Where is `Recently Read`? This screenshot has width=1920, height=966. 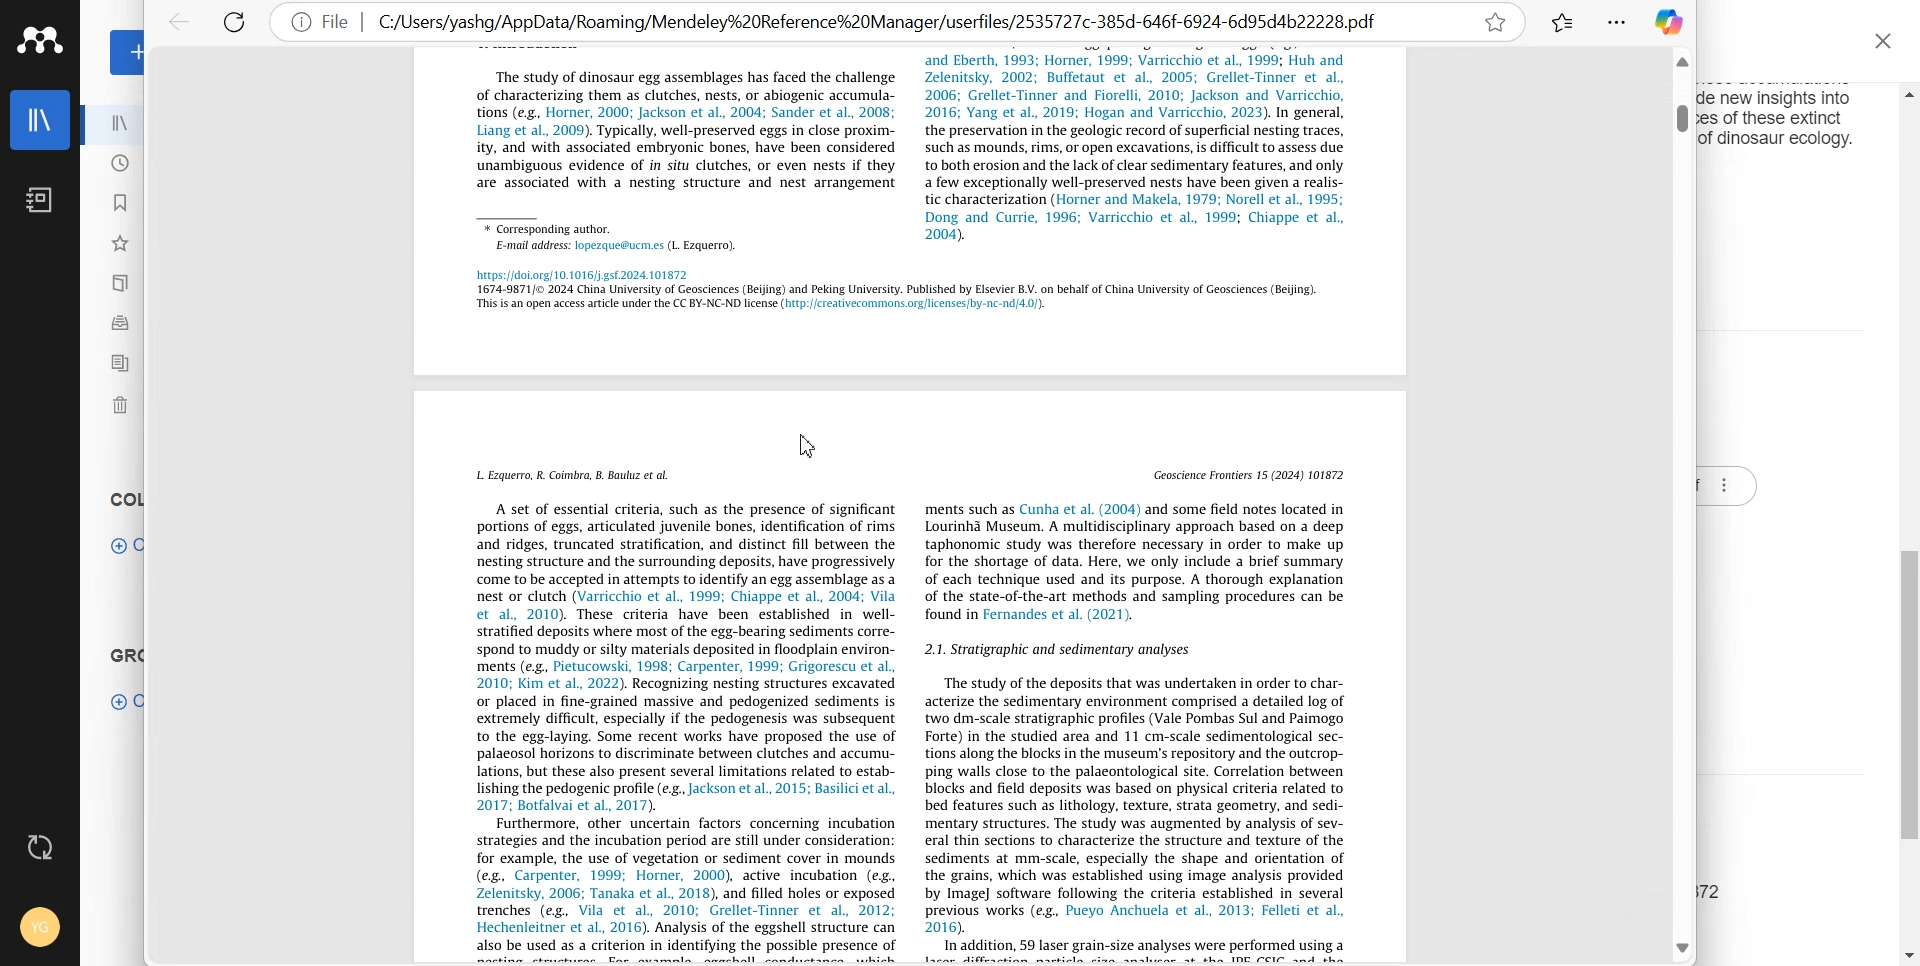 Recently Read is located at coordinates (120, 203).